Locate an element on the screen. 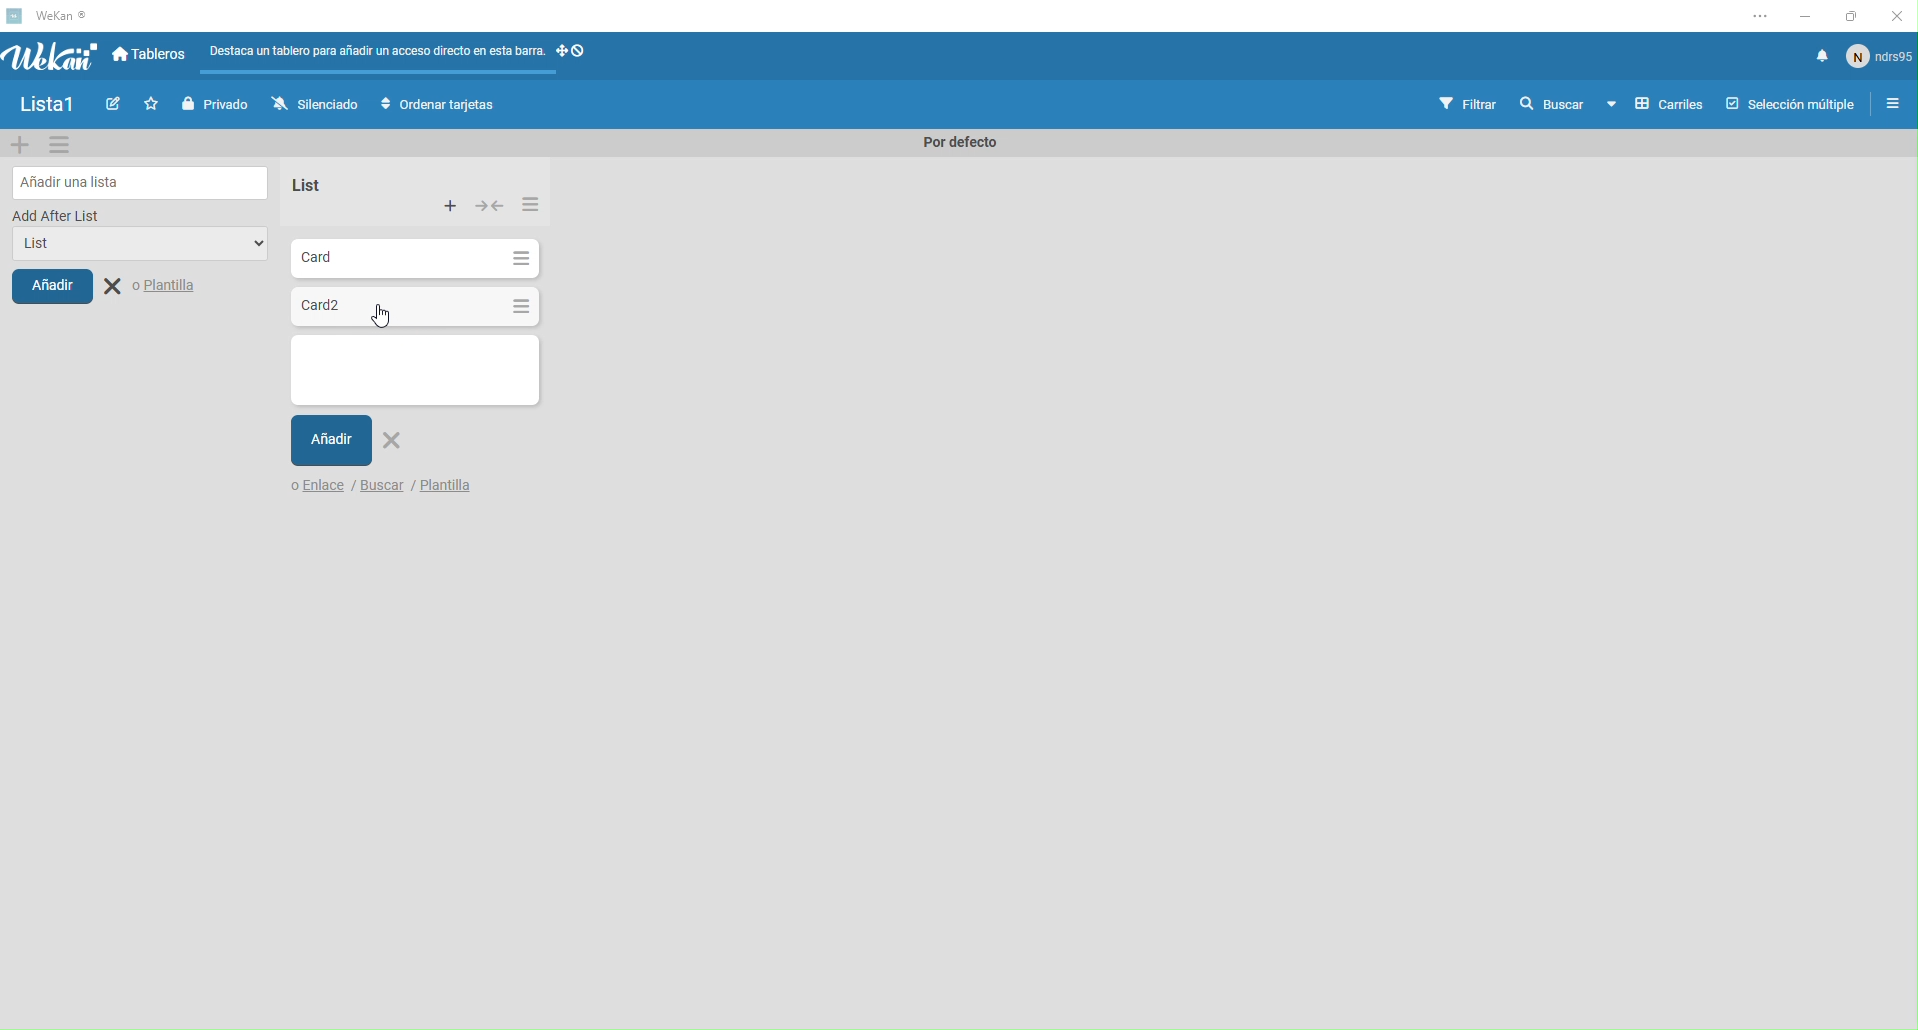 The height and width of the screenshot is (1030, 1918). por defecto  is located at coordinates (961, 147).